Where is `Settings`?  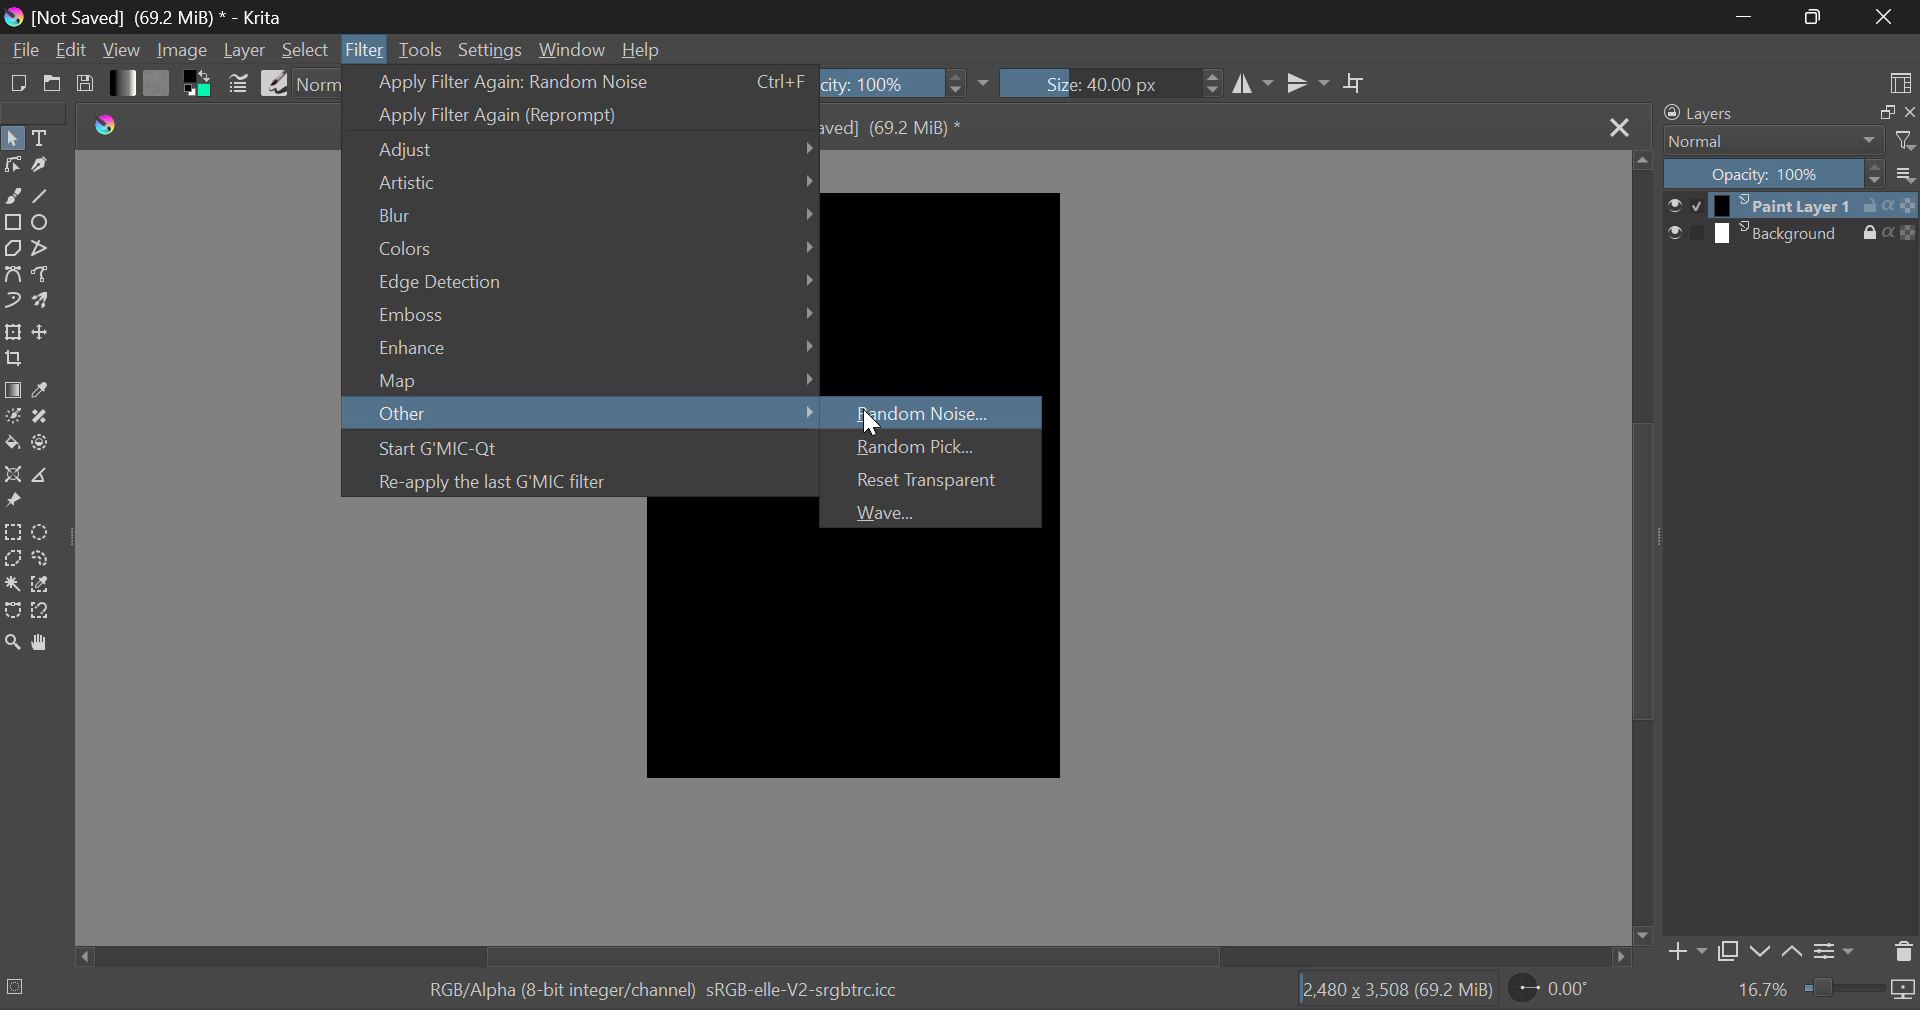 Settings is located at coordinates (1832, 950).